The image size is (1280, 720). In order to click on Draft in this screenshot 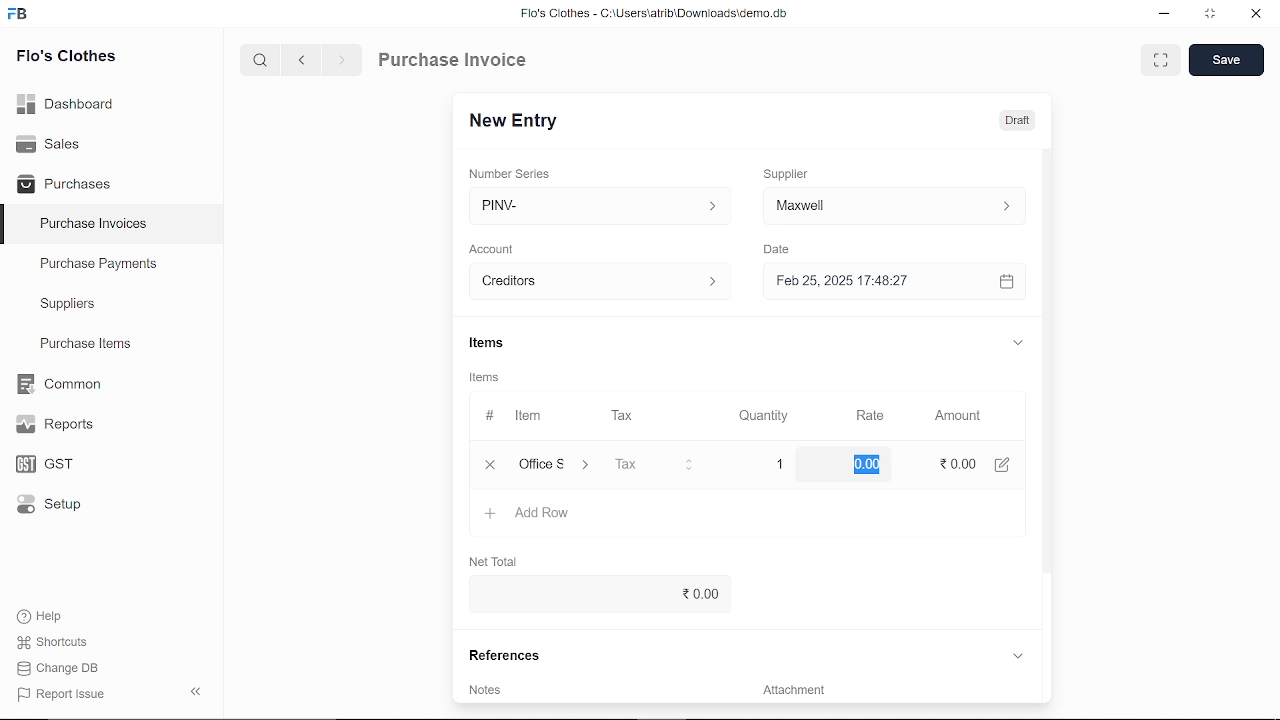, I will do `click(1017, 121)`.